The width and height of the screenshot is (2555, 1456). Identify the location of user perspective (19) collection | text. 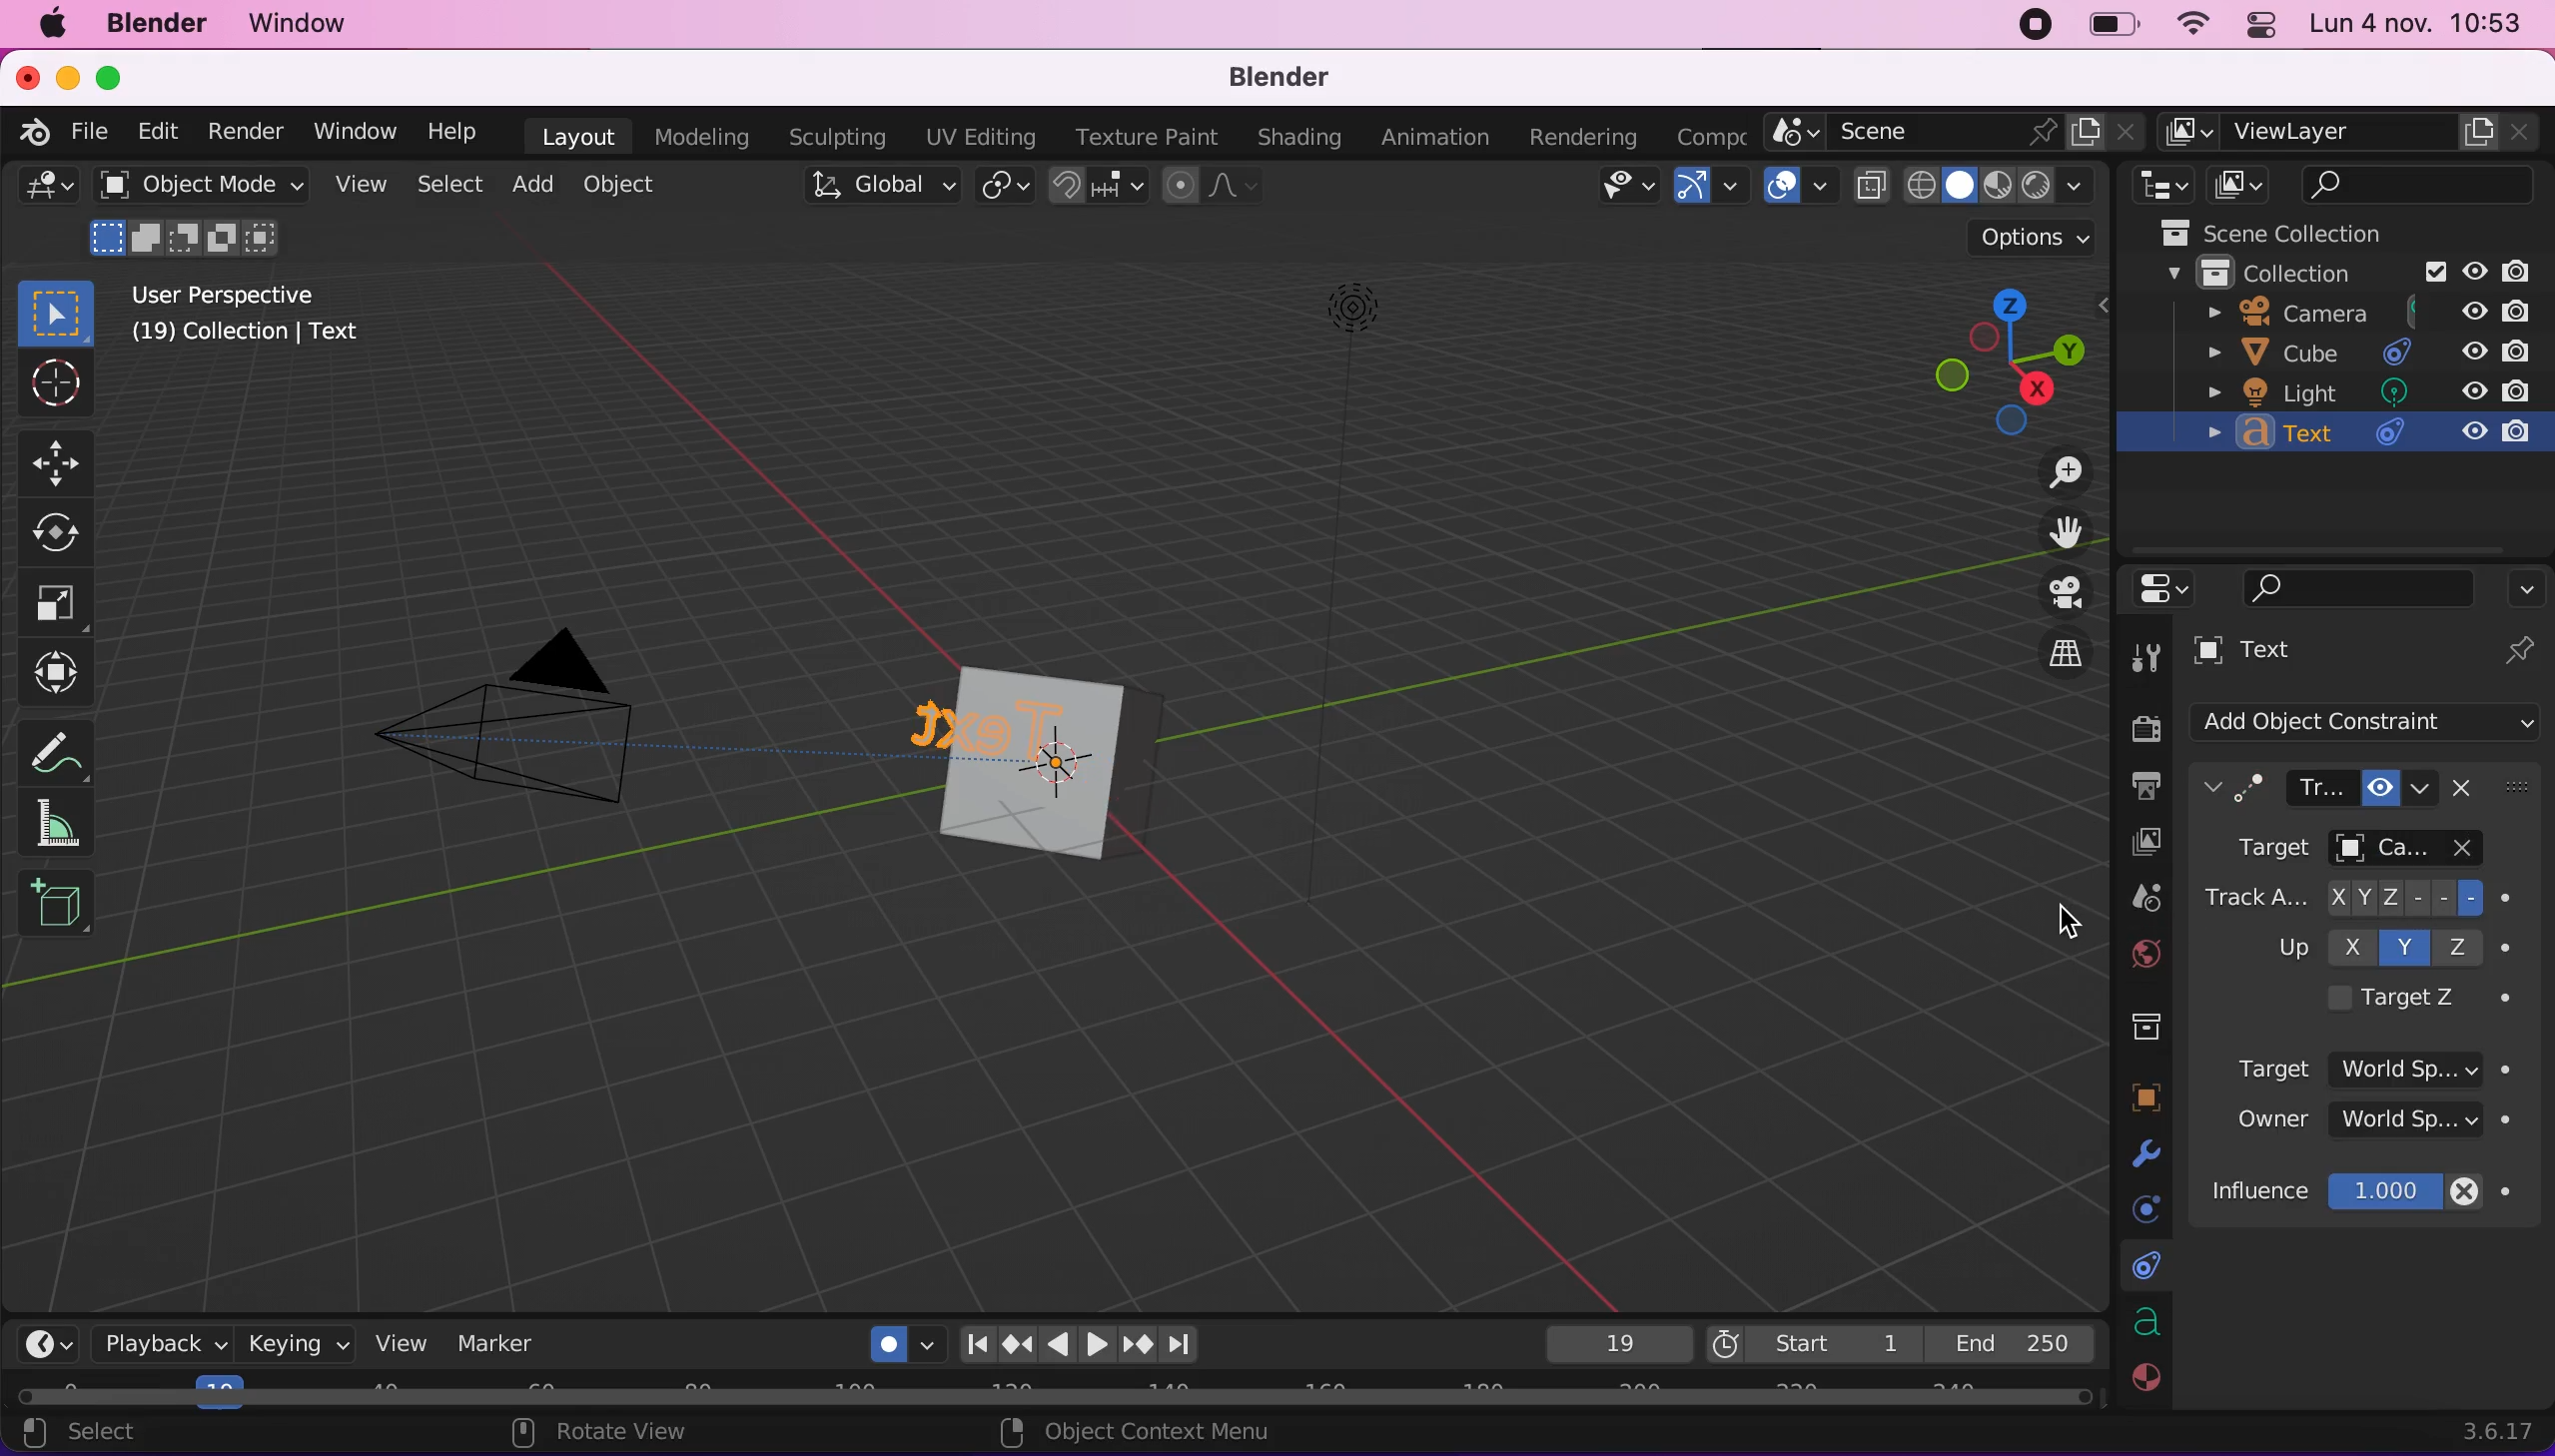
(246, 322).